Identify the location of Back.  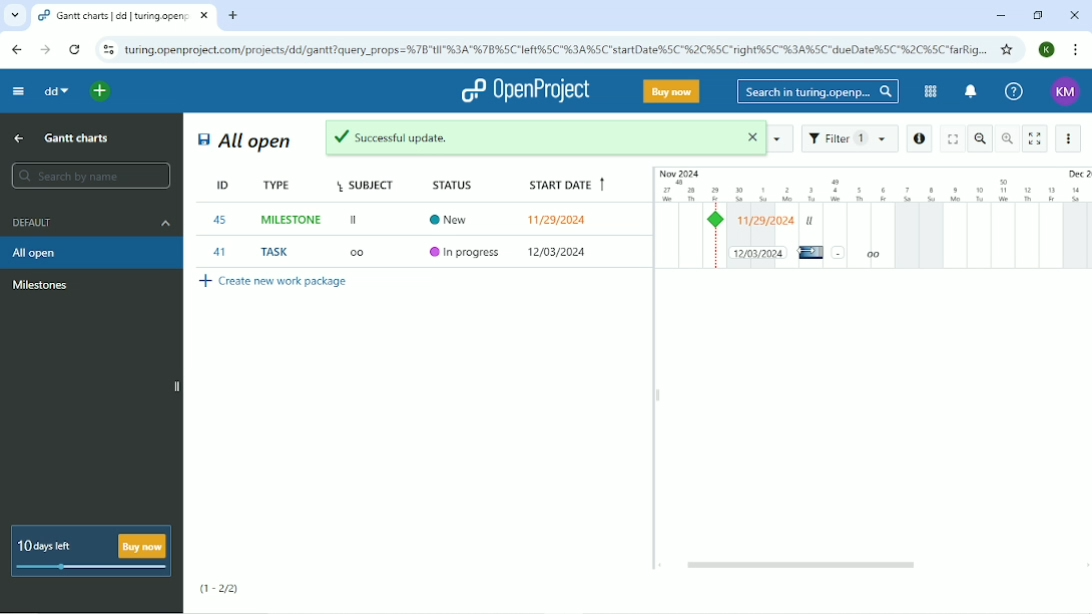
(18, 49).